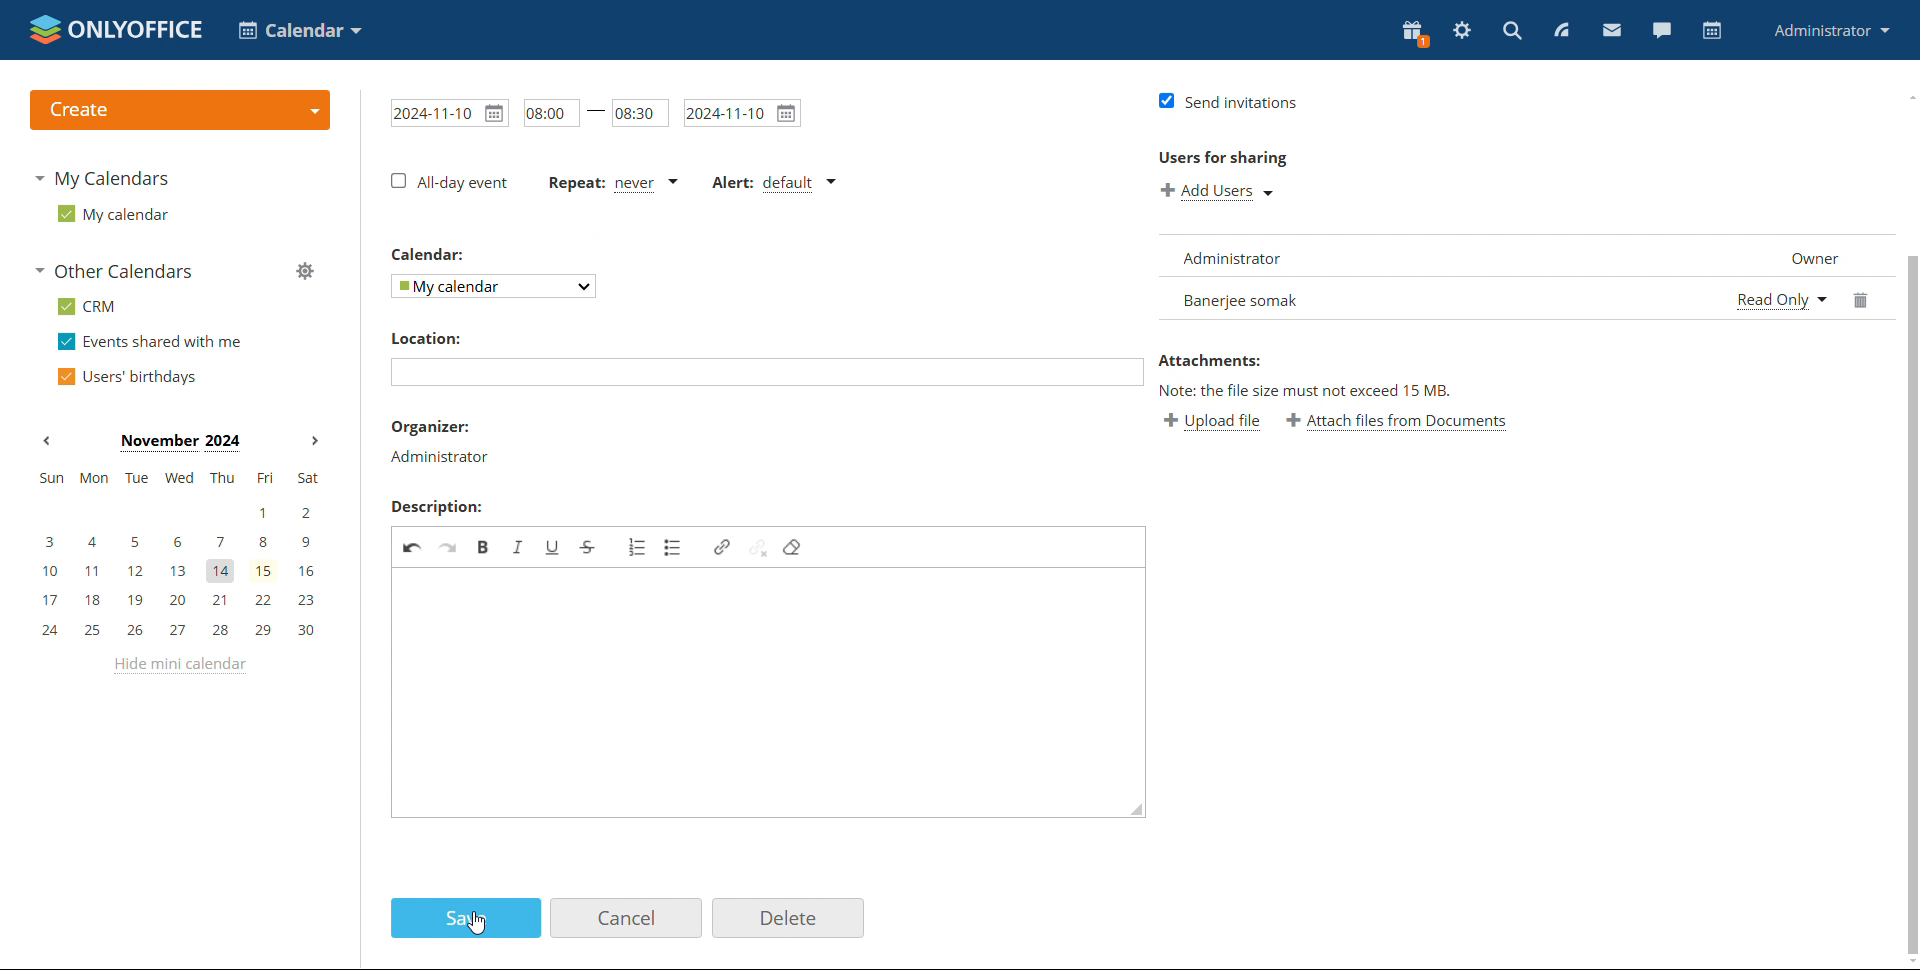 Image resolution: width=1920 pixels, height=970 pixels. What do you see at coordinates (556, 540) in the screenshot?
I see `underline` at bounding box center [556, 540].